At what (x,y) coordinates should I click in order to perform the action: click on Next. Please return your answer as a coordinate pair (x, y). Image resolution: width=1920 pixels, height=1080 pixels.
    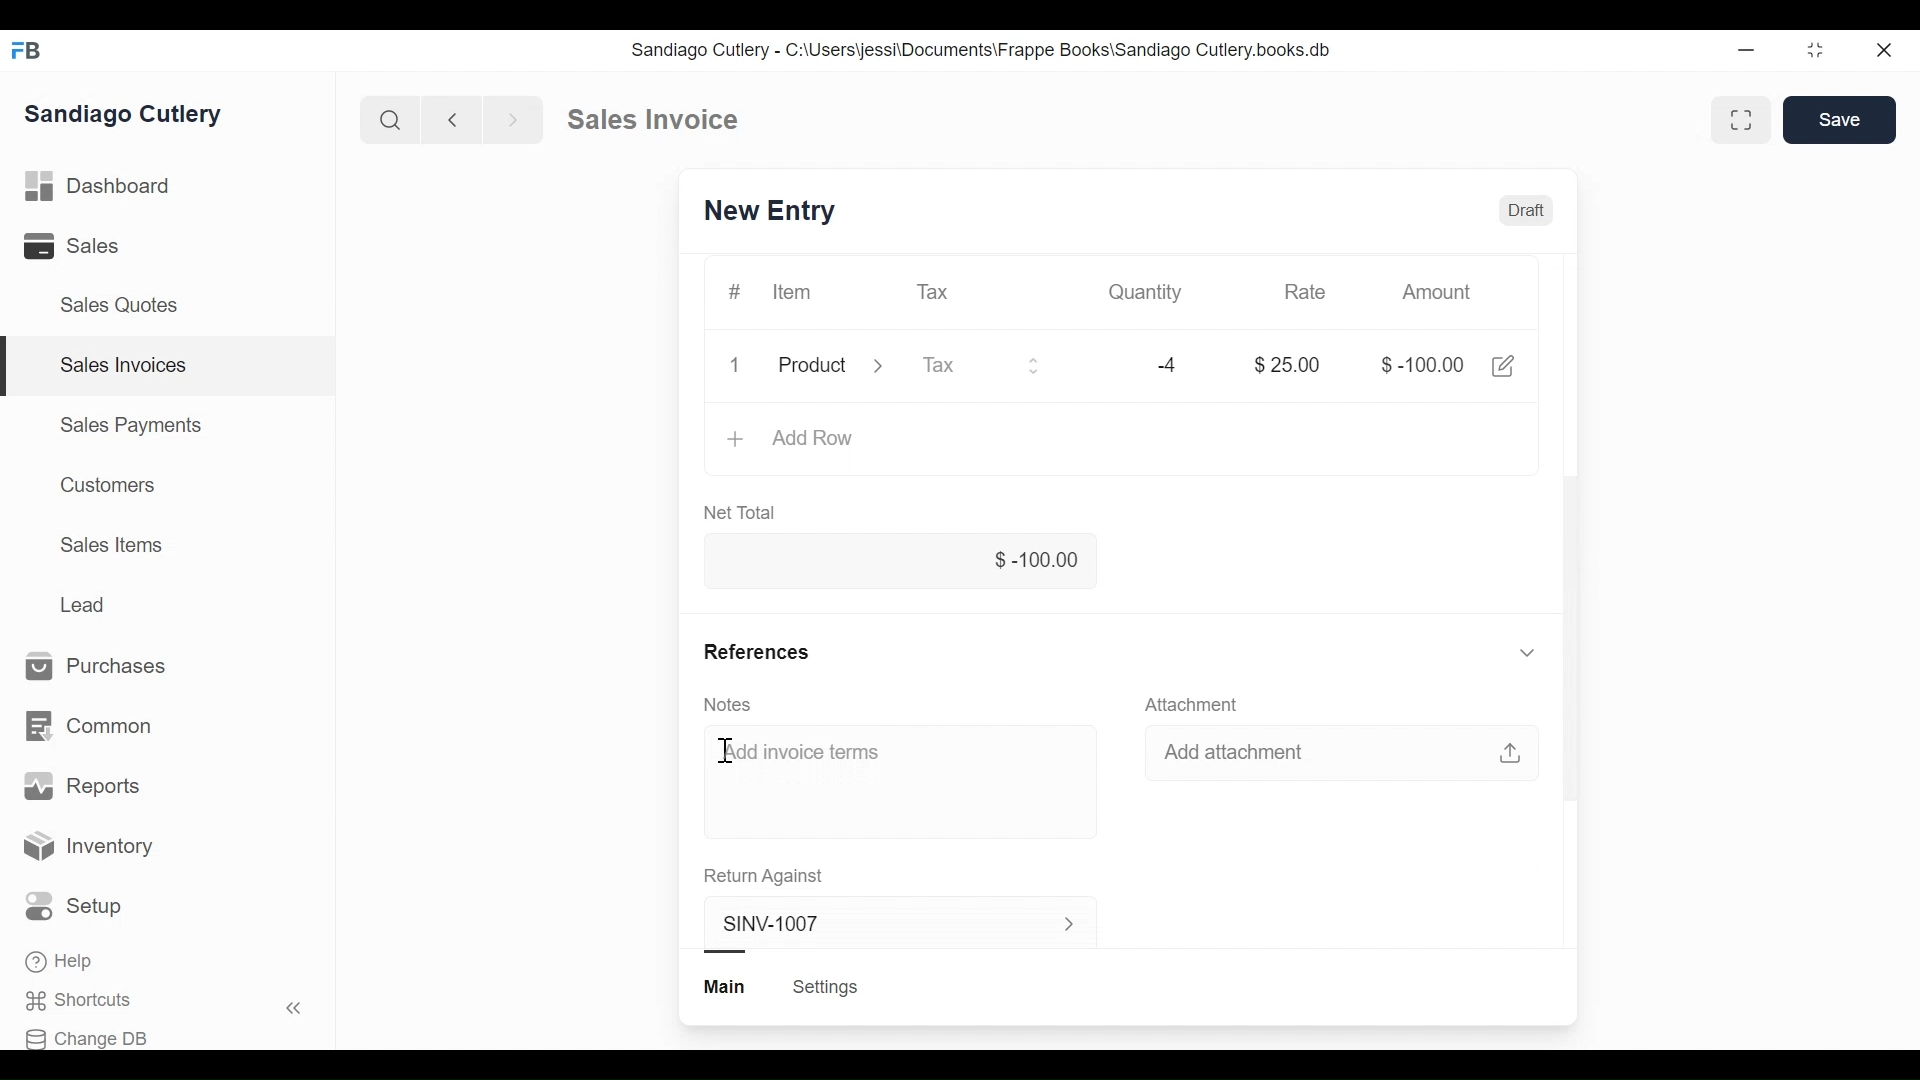
    Looking at the image, I should click on (515, 119).